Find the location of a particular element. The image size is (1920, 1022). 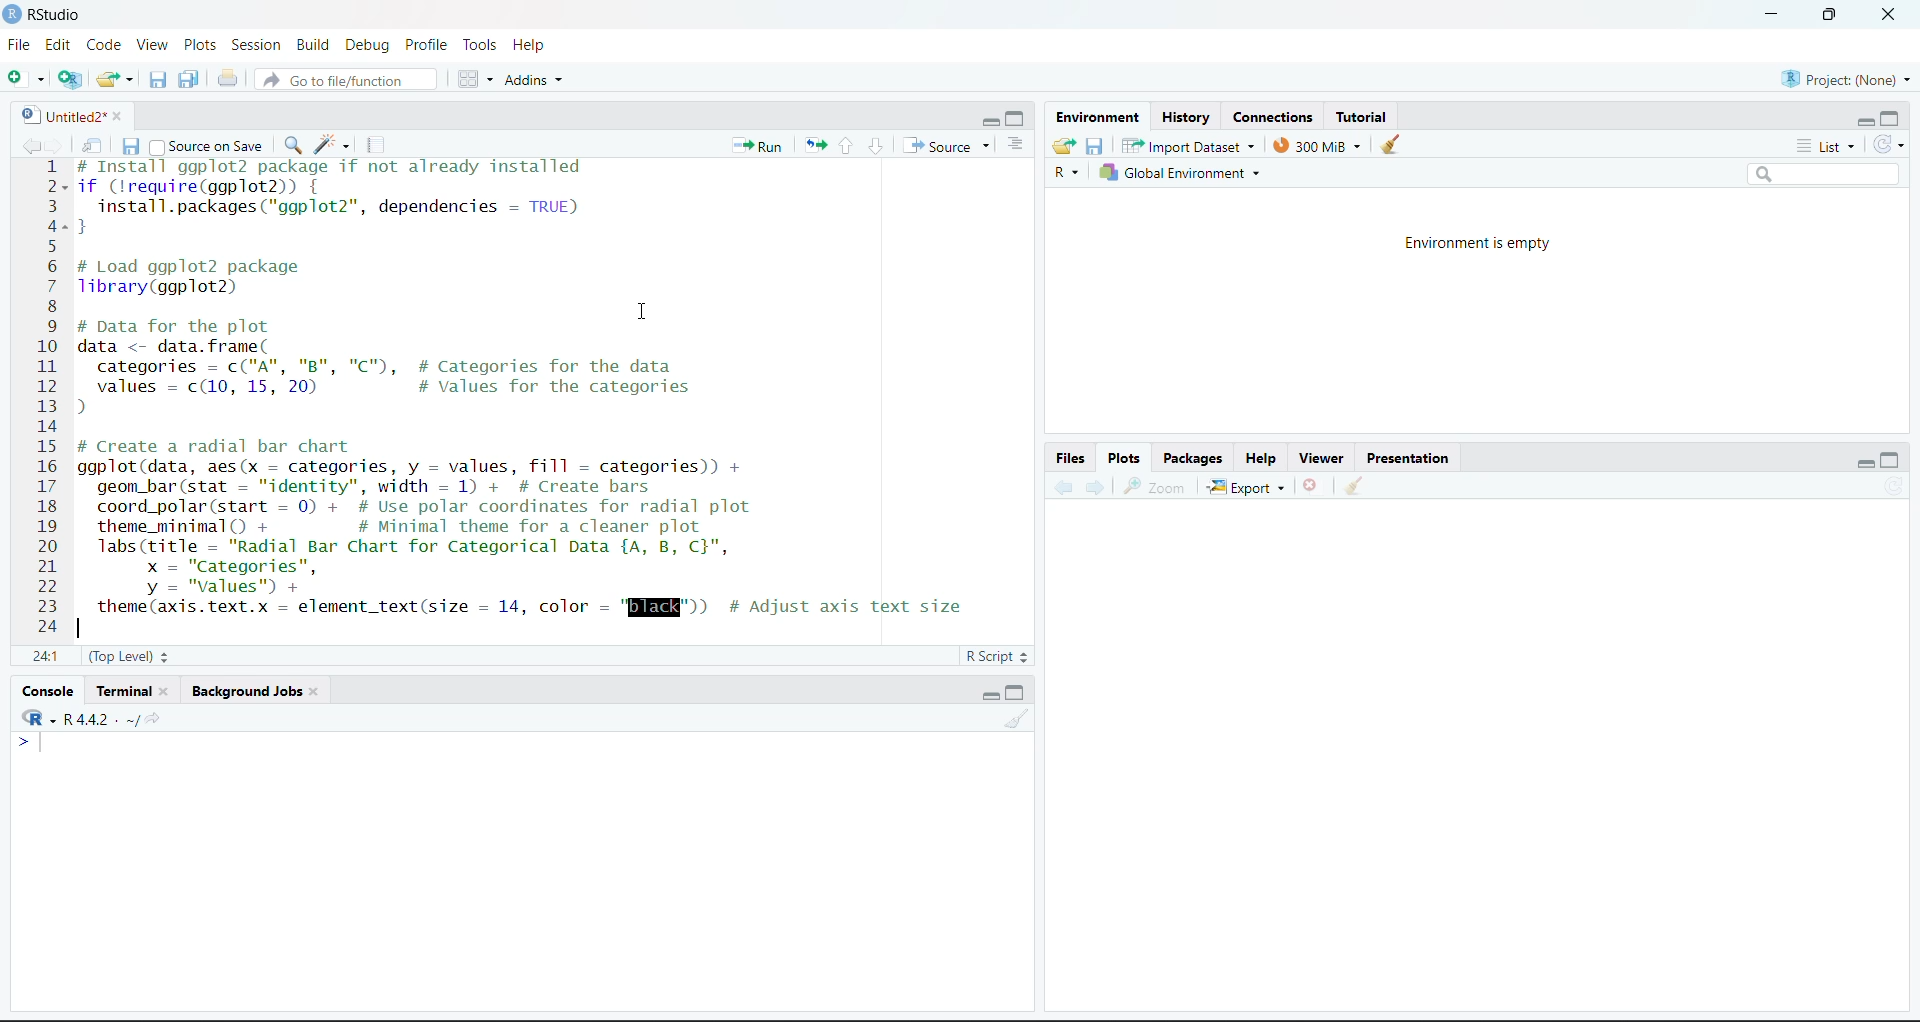

®R-R442. ~/ is located at coordinates (87, 719).